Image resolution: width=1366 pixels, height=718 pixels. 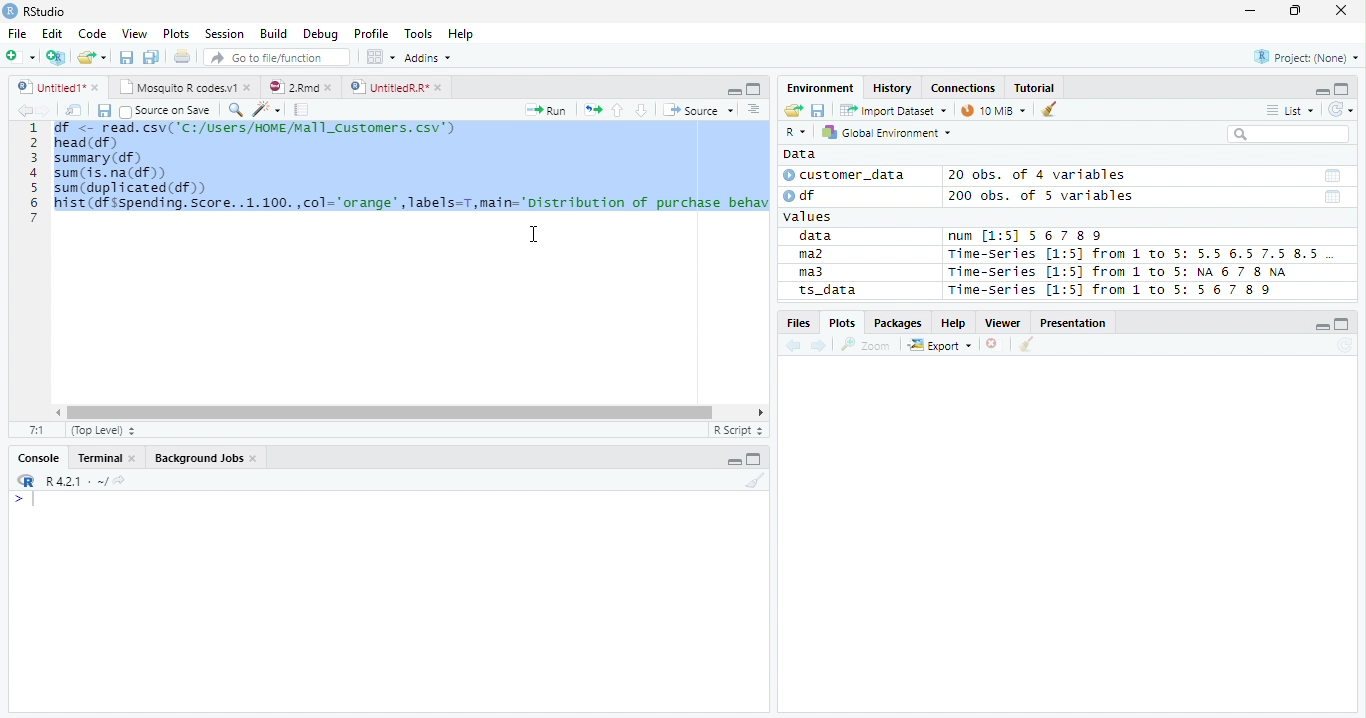 I want to click on Restore Down, so click(x=1298, y=11).